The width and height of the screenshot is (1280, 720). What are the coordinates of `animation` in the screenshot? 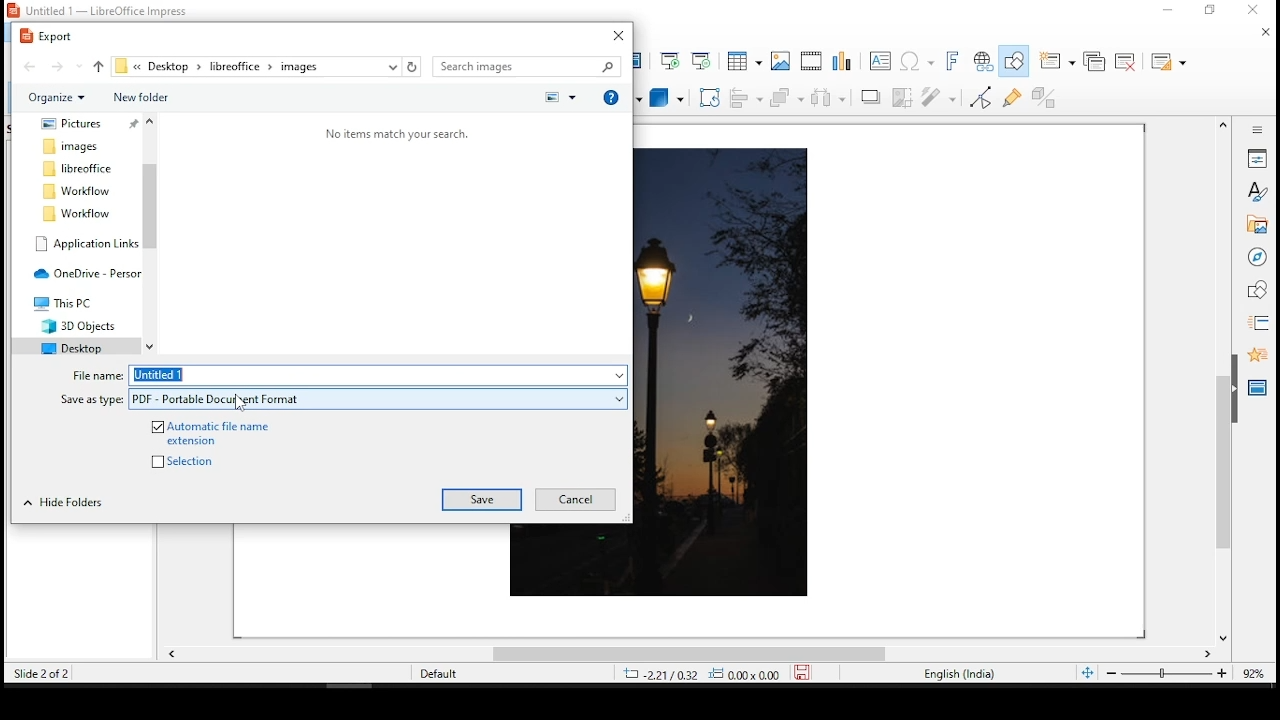 It's located at (1257, 355).